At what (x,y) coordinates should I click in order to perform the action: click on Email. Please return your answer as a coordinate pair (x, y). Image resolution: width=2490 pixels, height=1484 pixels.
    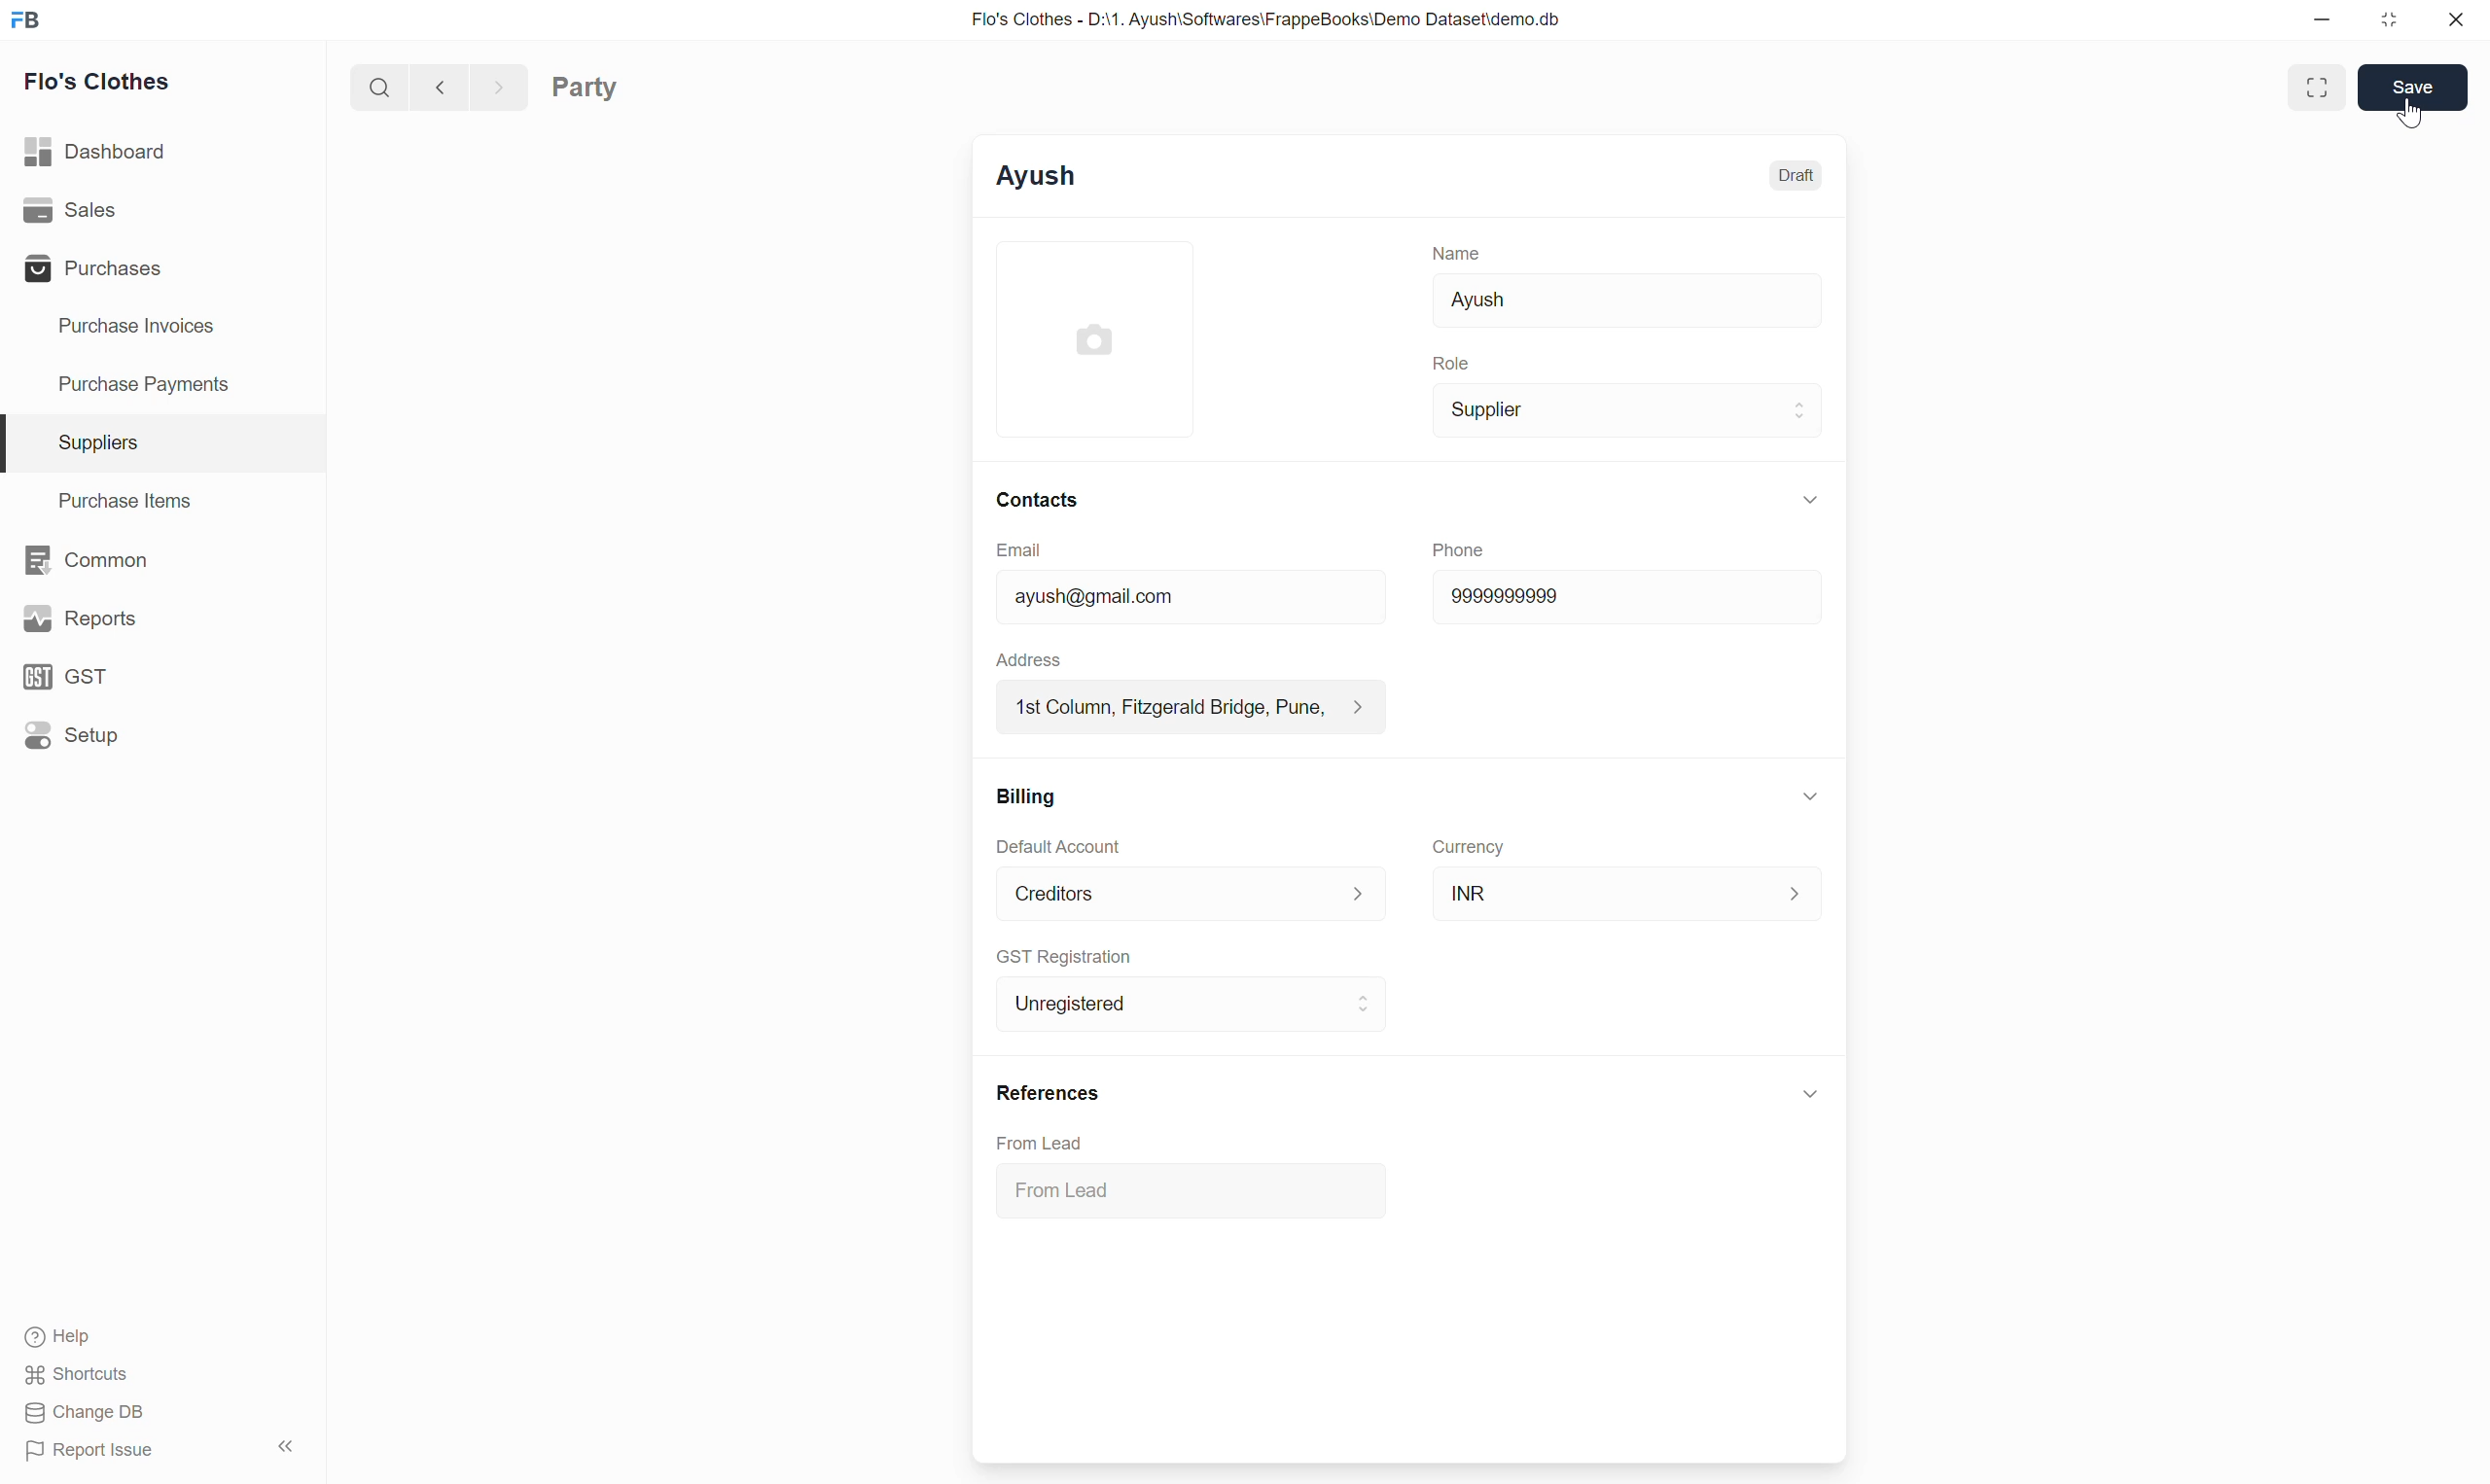
    Looking at the image, I should click on (1019, 550).